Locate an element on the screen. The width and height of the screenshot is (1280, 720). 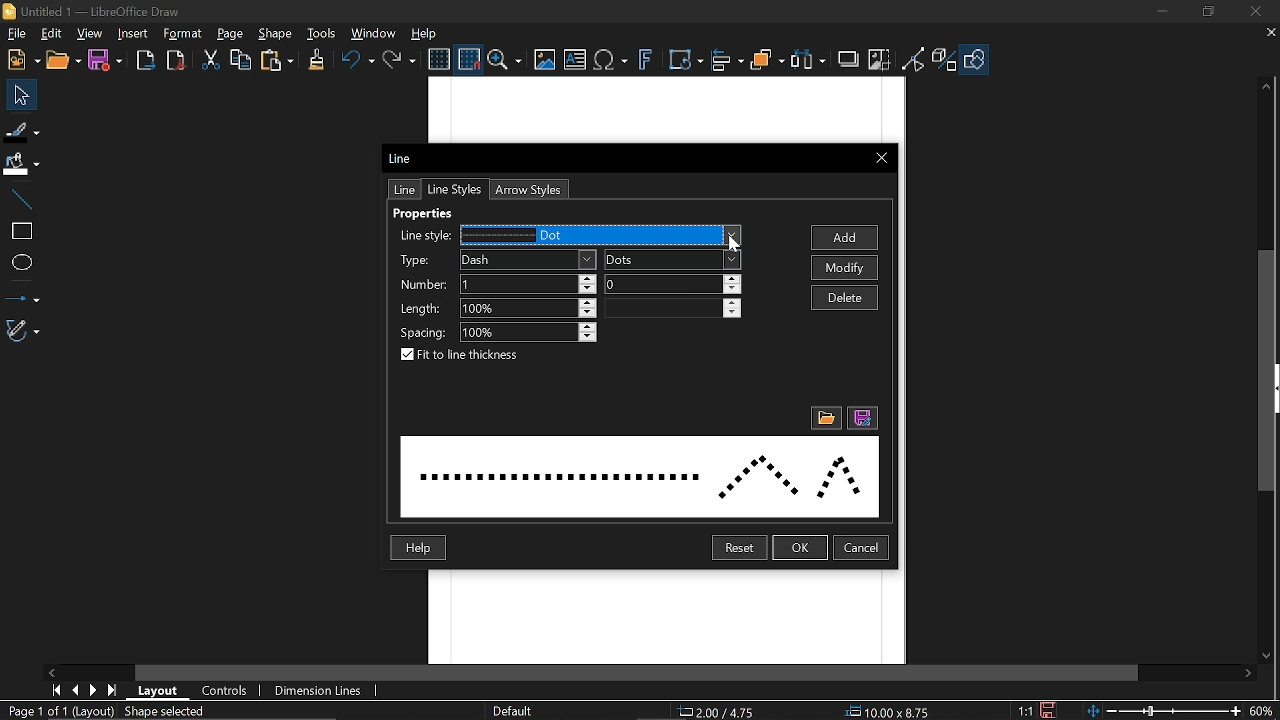
Arrange is located at coordinates (768, 60).